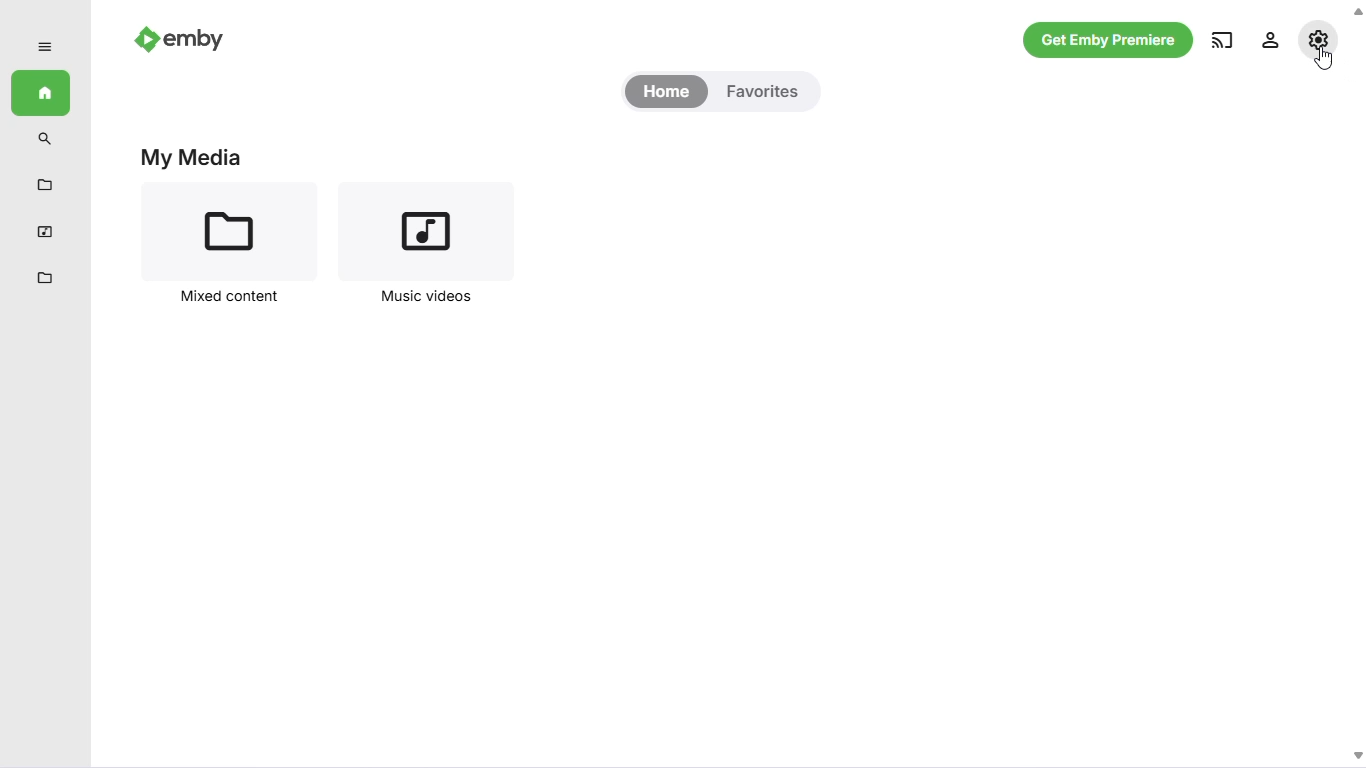 This screenshot has height=768, width=1366. I want to click on play on another device, so click(1223, 41).